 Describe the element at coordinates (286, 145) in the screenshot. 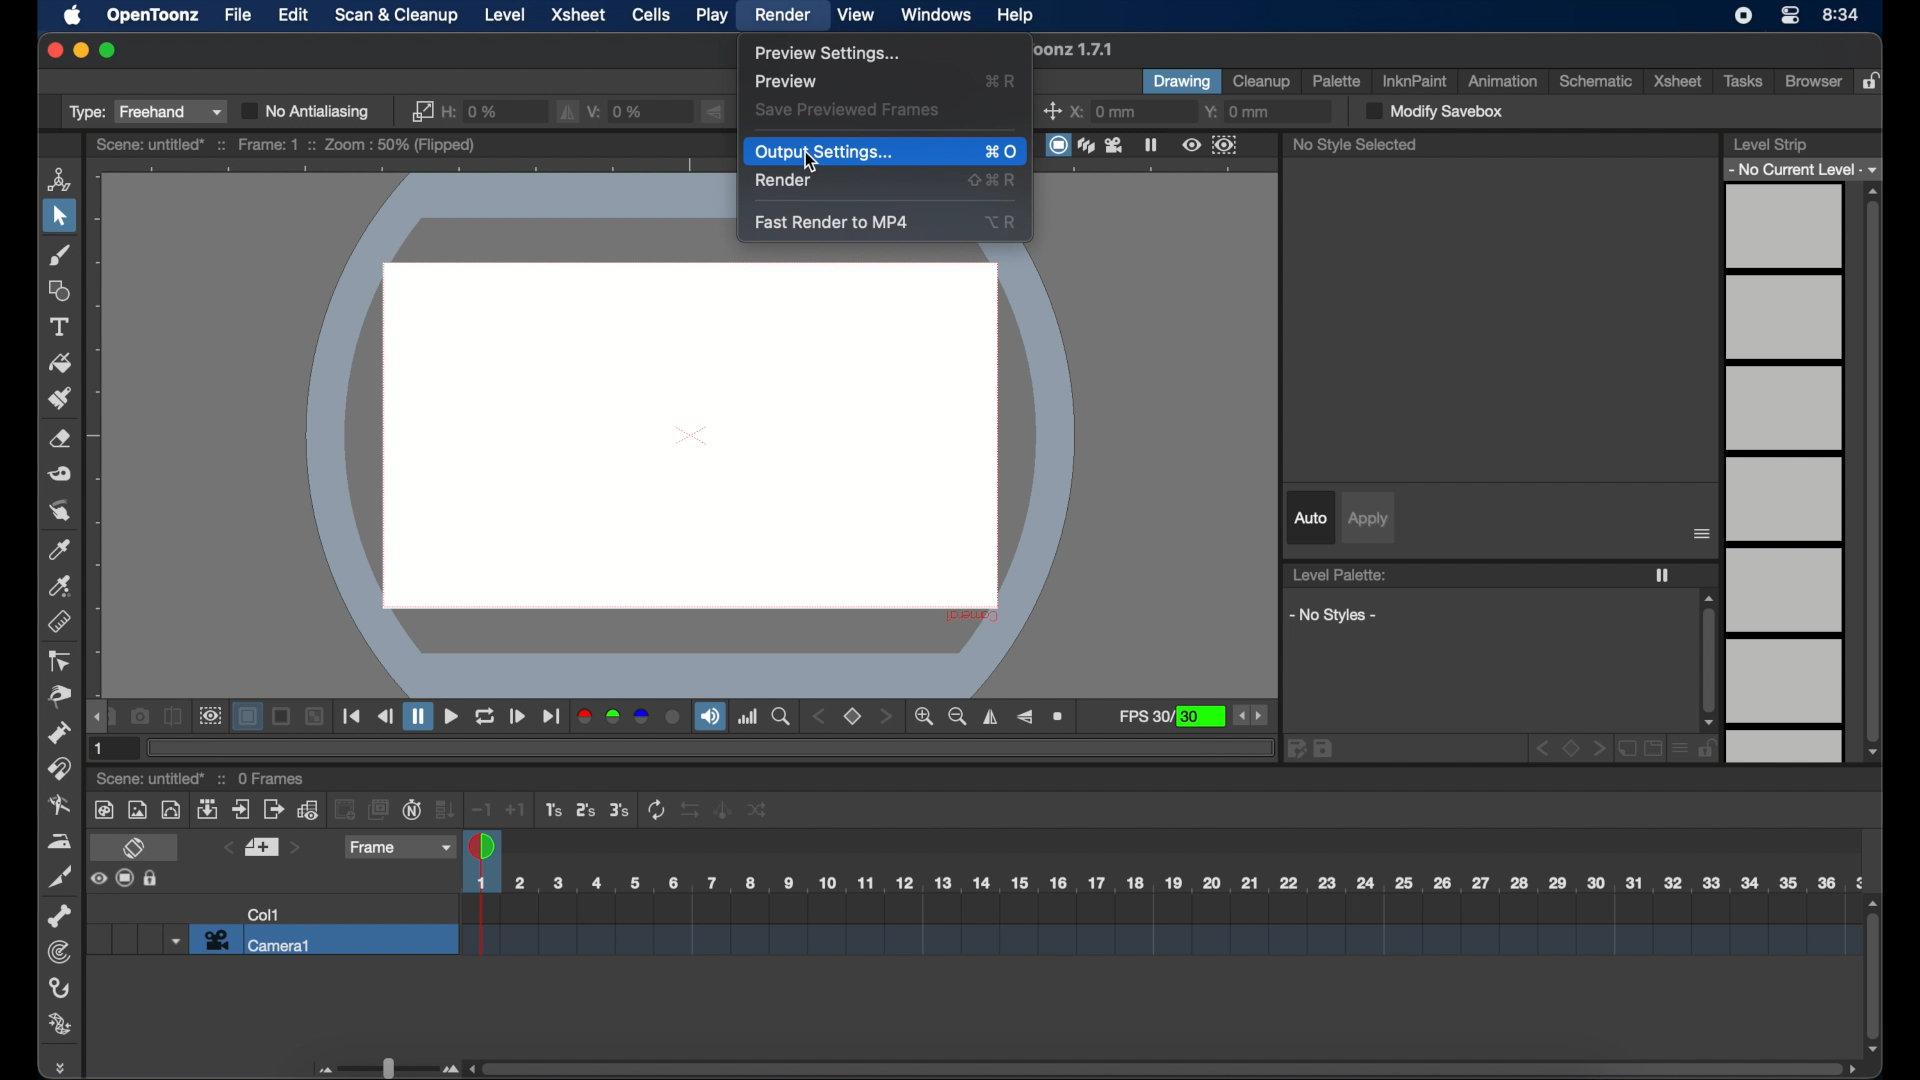

I see `scene` at that location.